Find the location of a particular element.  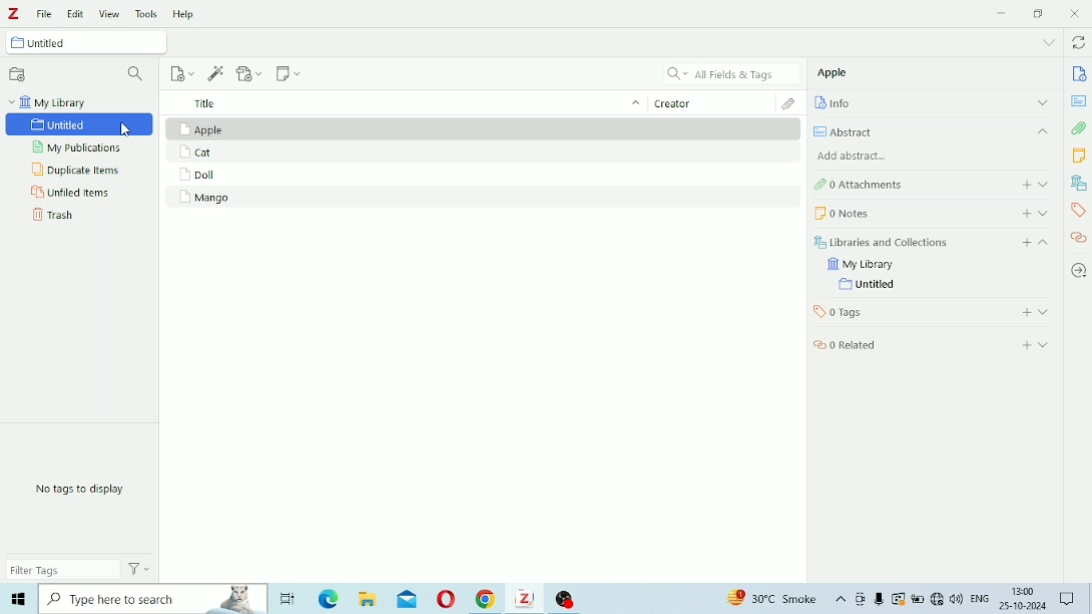

Actions is located at coordinates (142, 569).